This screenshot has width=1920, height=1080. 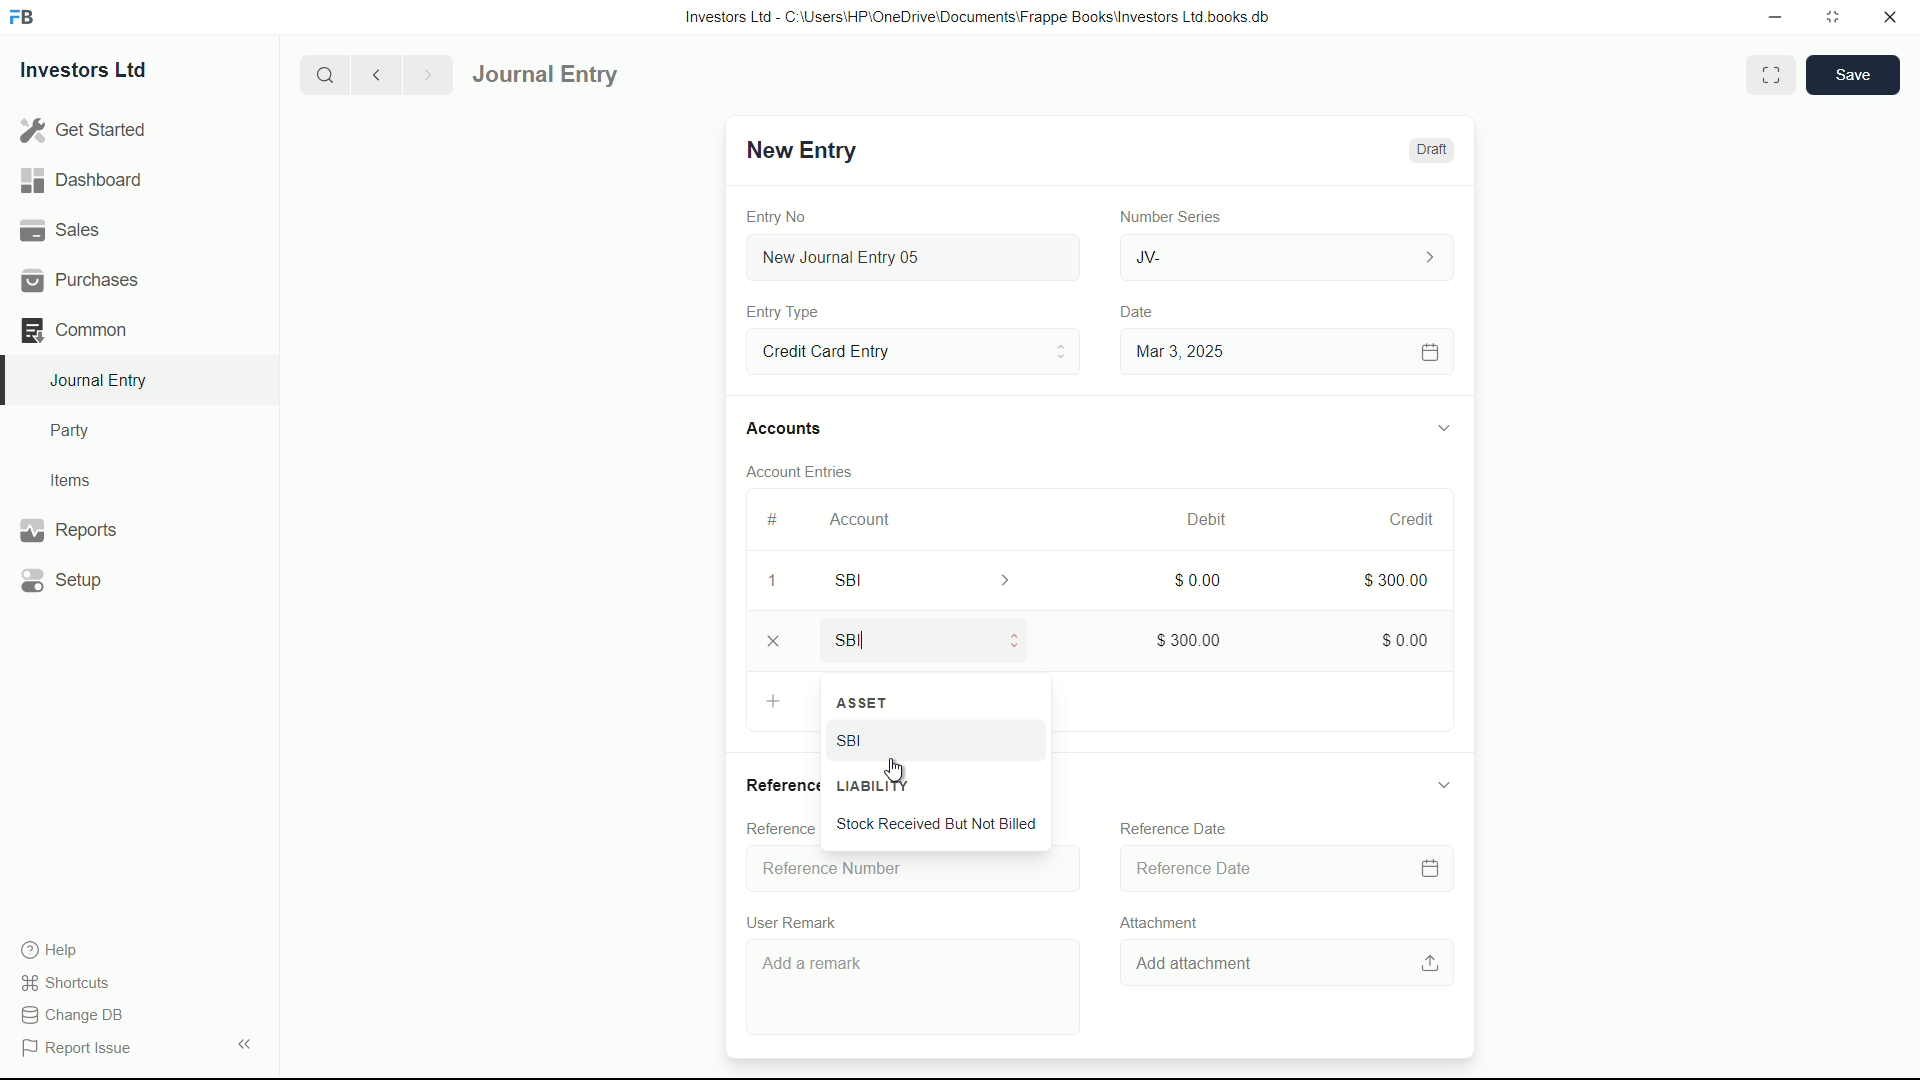 What do you see at coordinates (1770, 15) in the screenshot?
I see `minimize` at bounding box center [1770, 15].